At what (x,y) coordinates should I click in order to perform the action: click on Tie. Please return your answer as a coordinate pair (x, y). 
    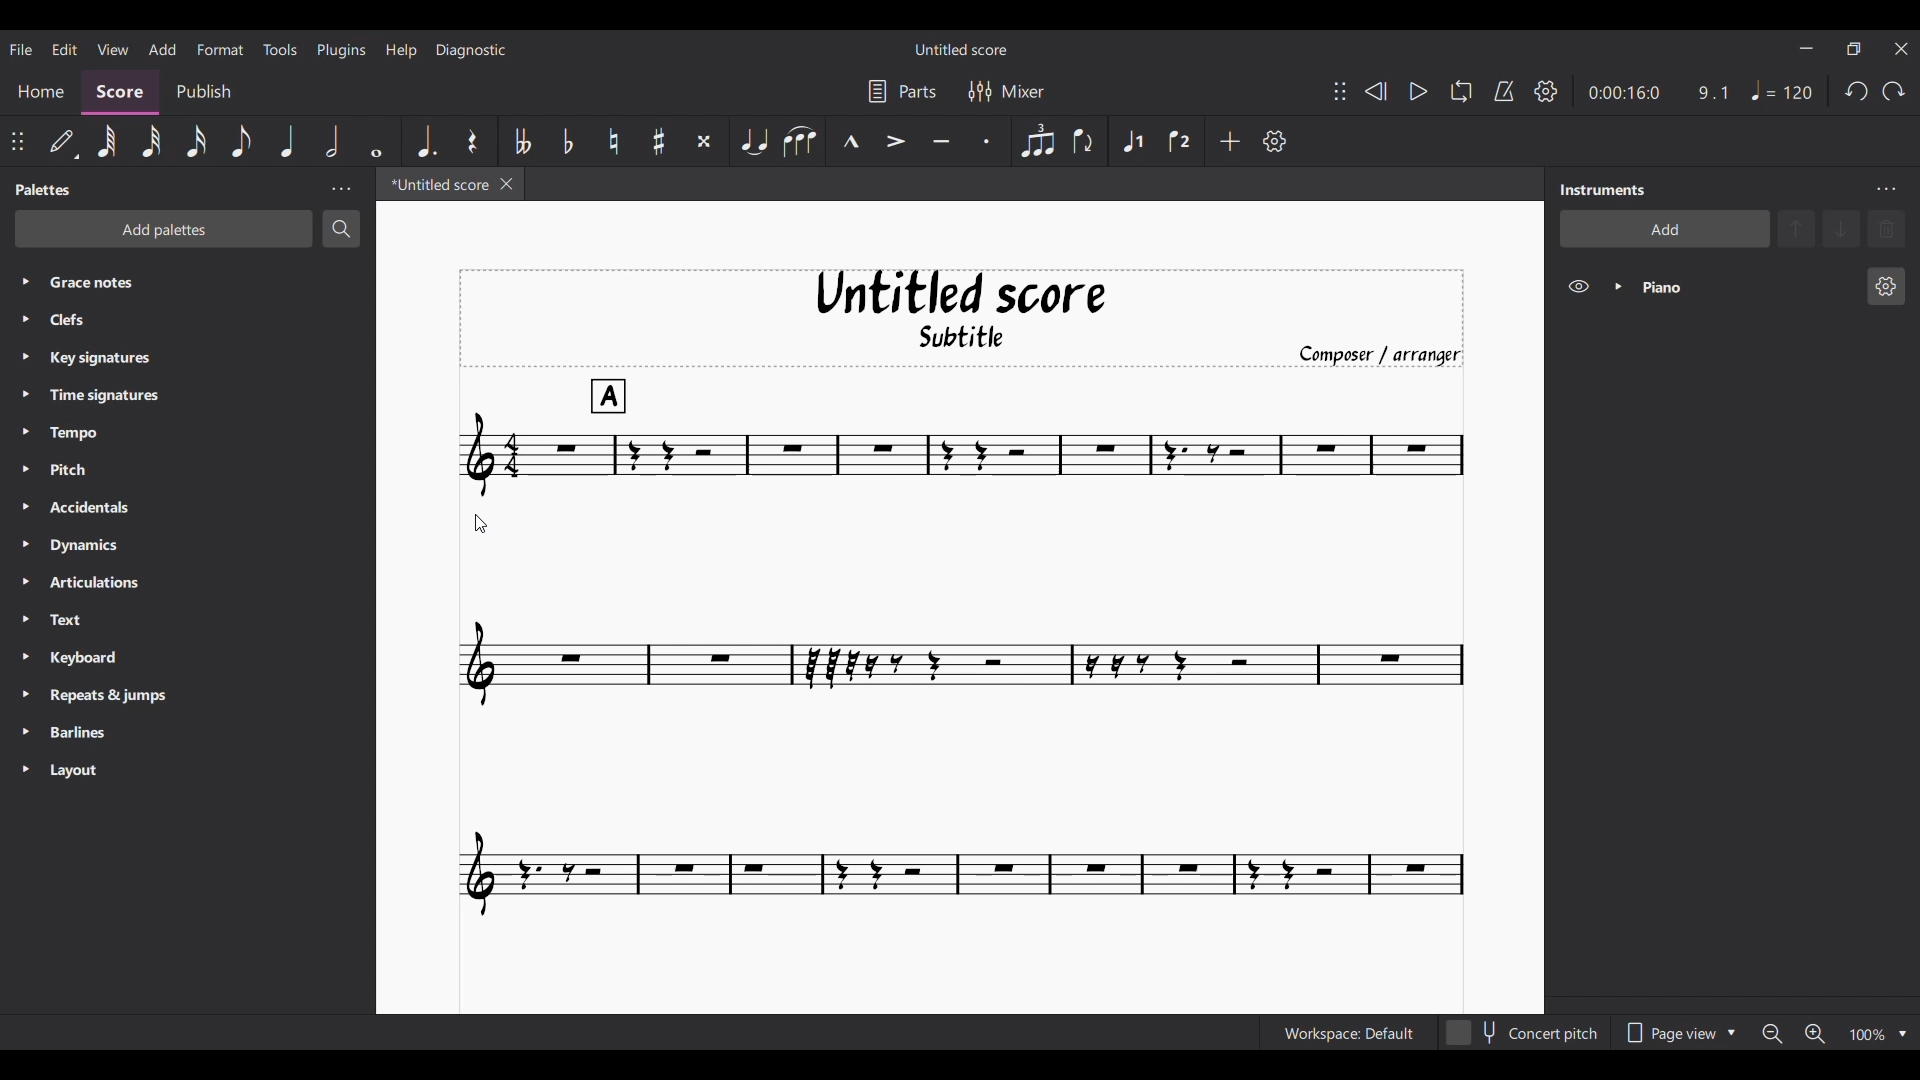
    Looking at the image, I should click on (753, 140).